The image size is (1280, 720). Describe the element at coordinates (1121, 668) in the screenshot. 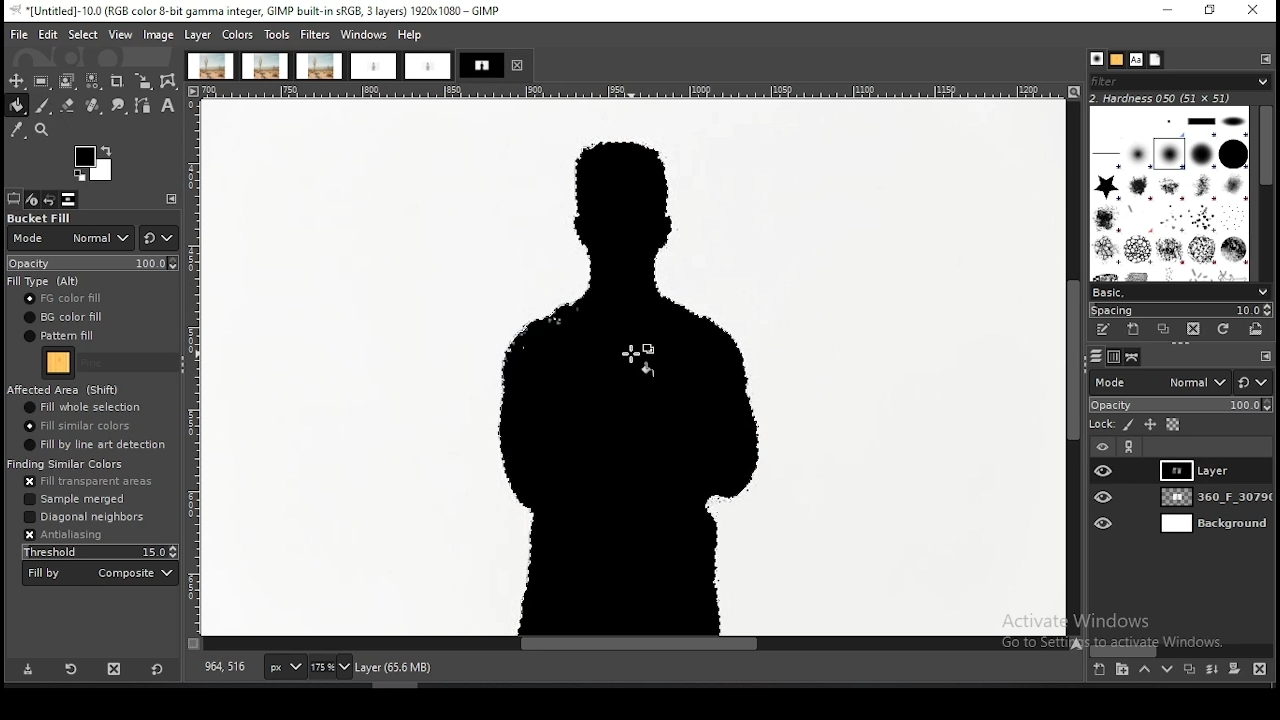

I see `create a new layer group` at that location.